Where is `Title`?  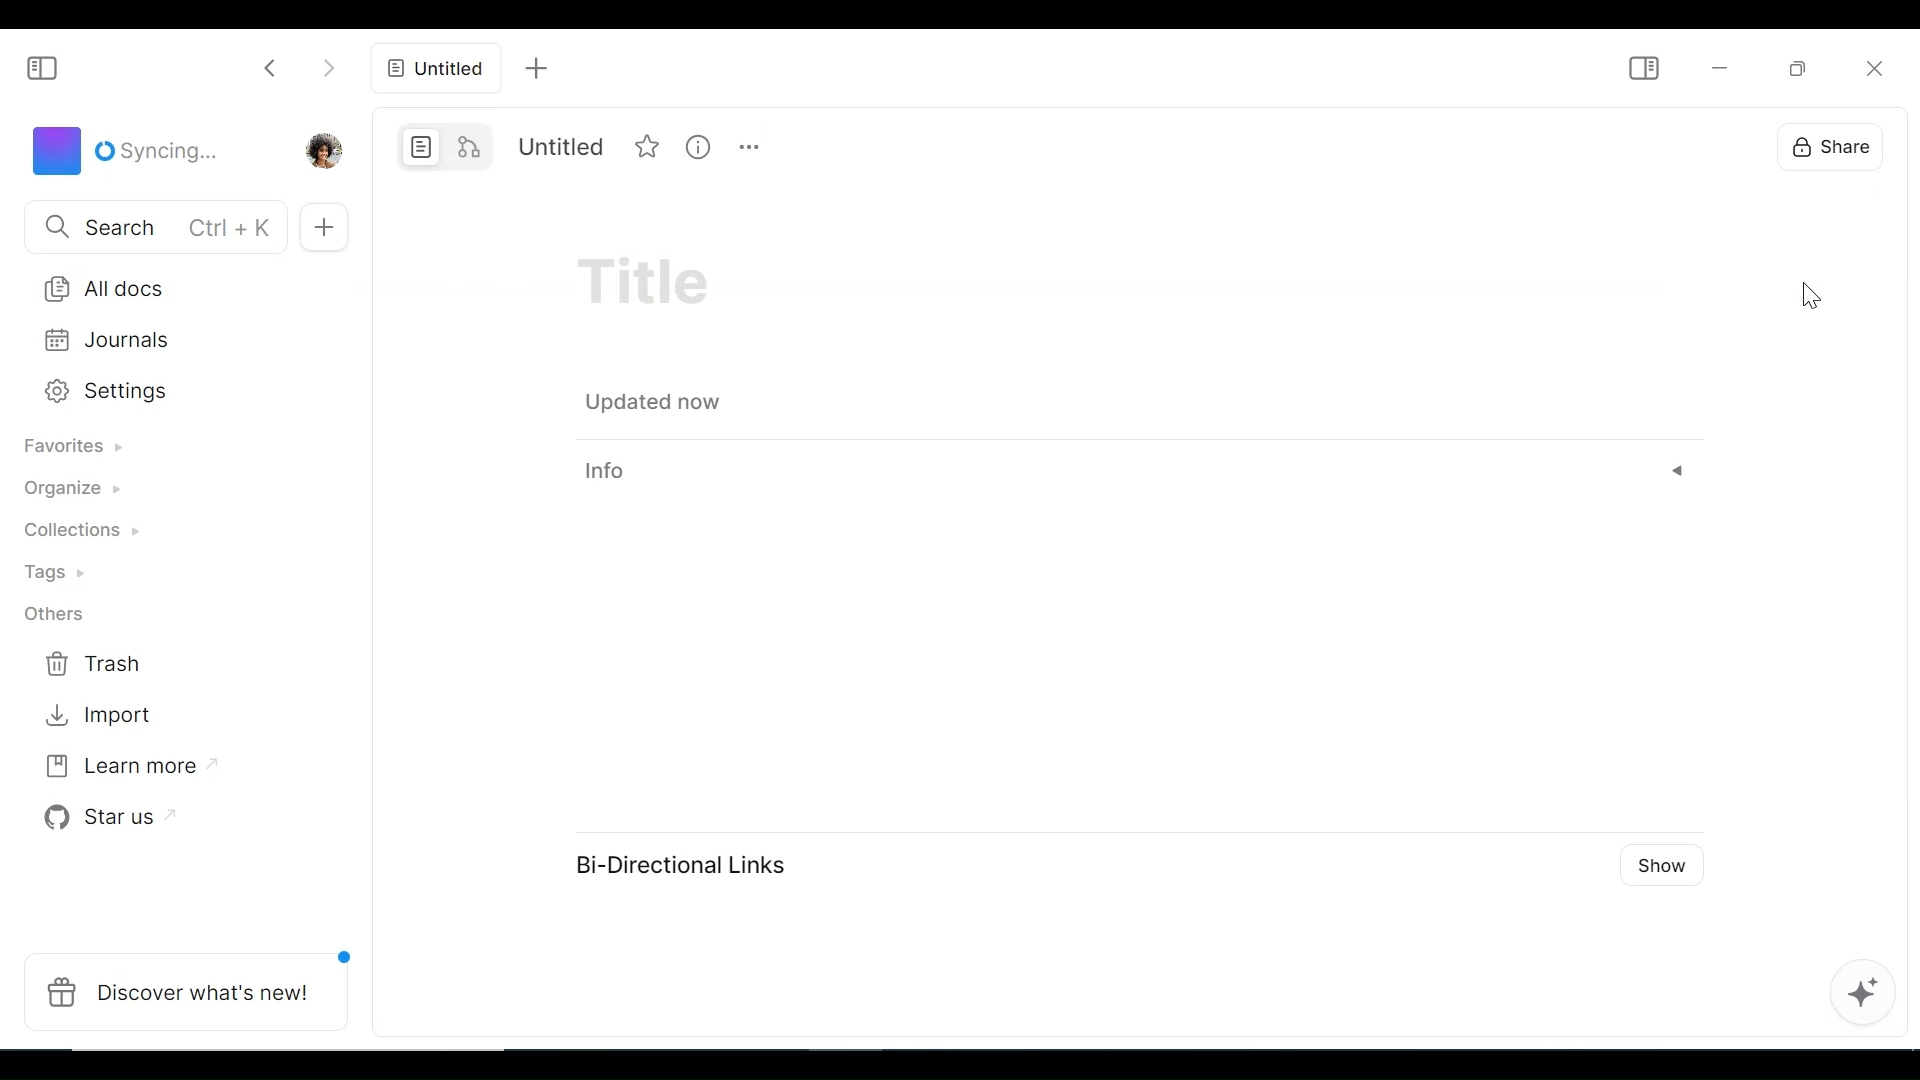
Title is located at coordinates (661, 287).